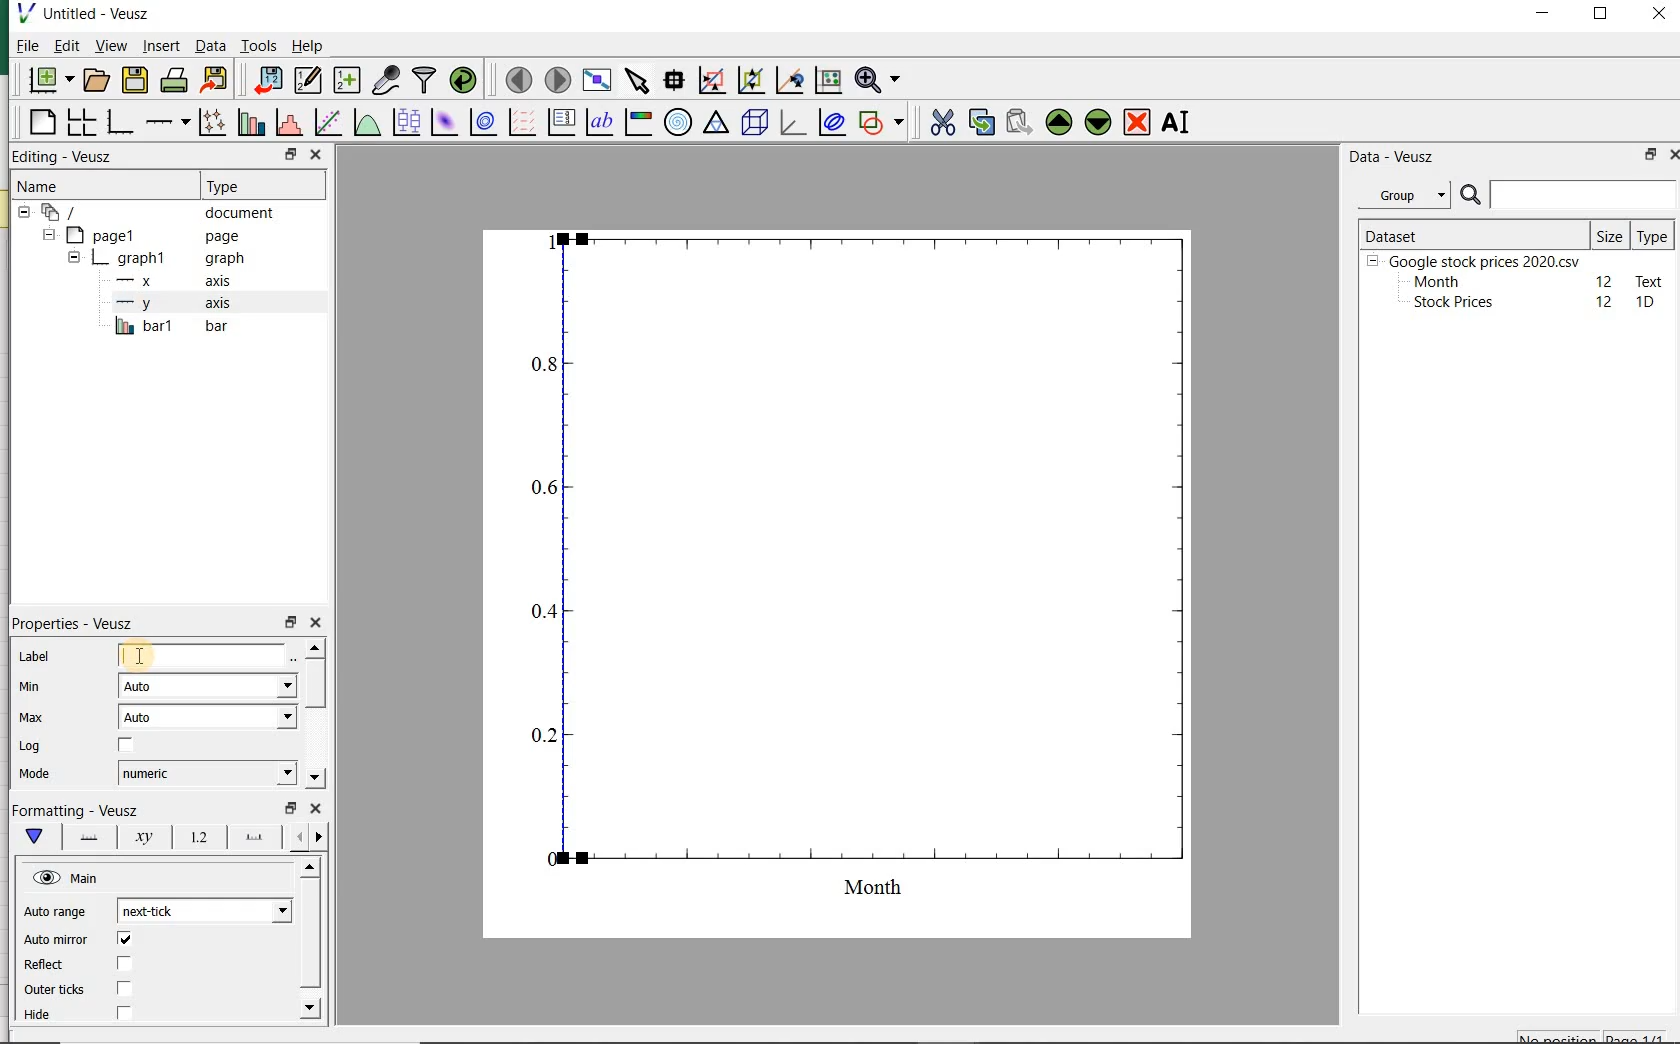  I want to click on close , so click(1679, 155).